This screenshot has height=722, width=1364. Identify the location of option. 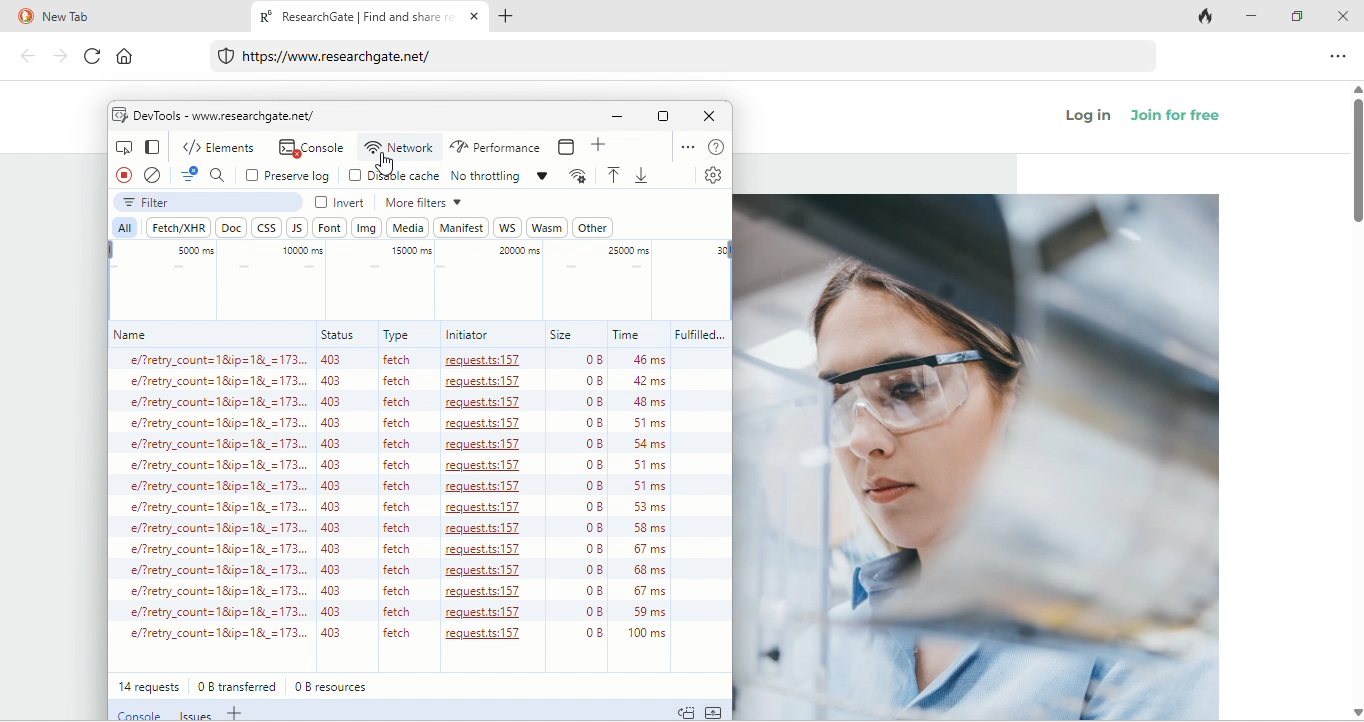
(1340, 55).